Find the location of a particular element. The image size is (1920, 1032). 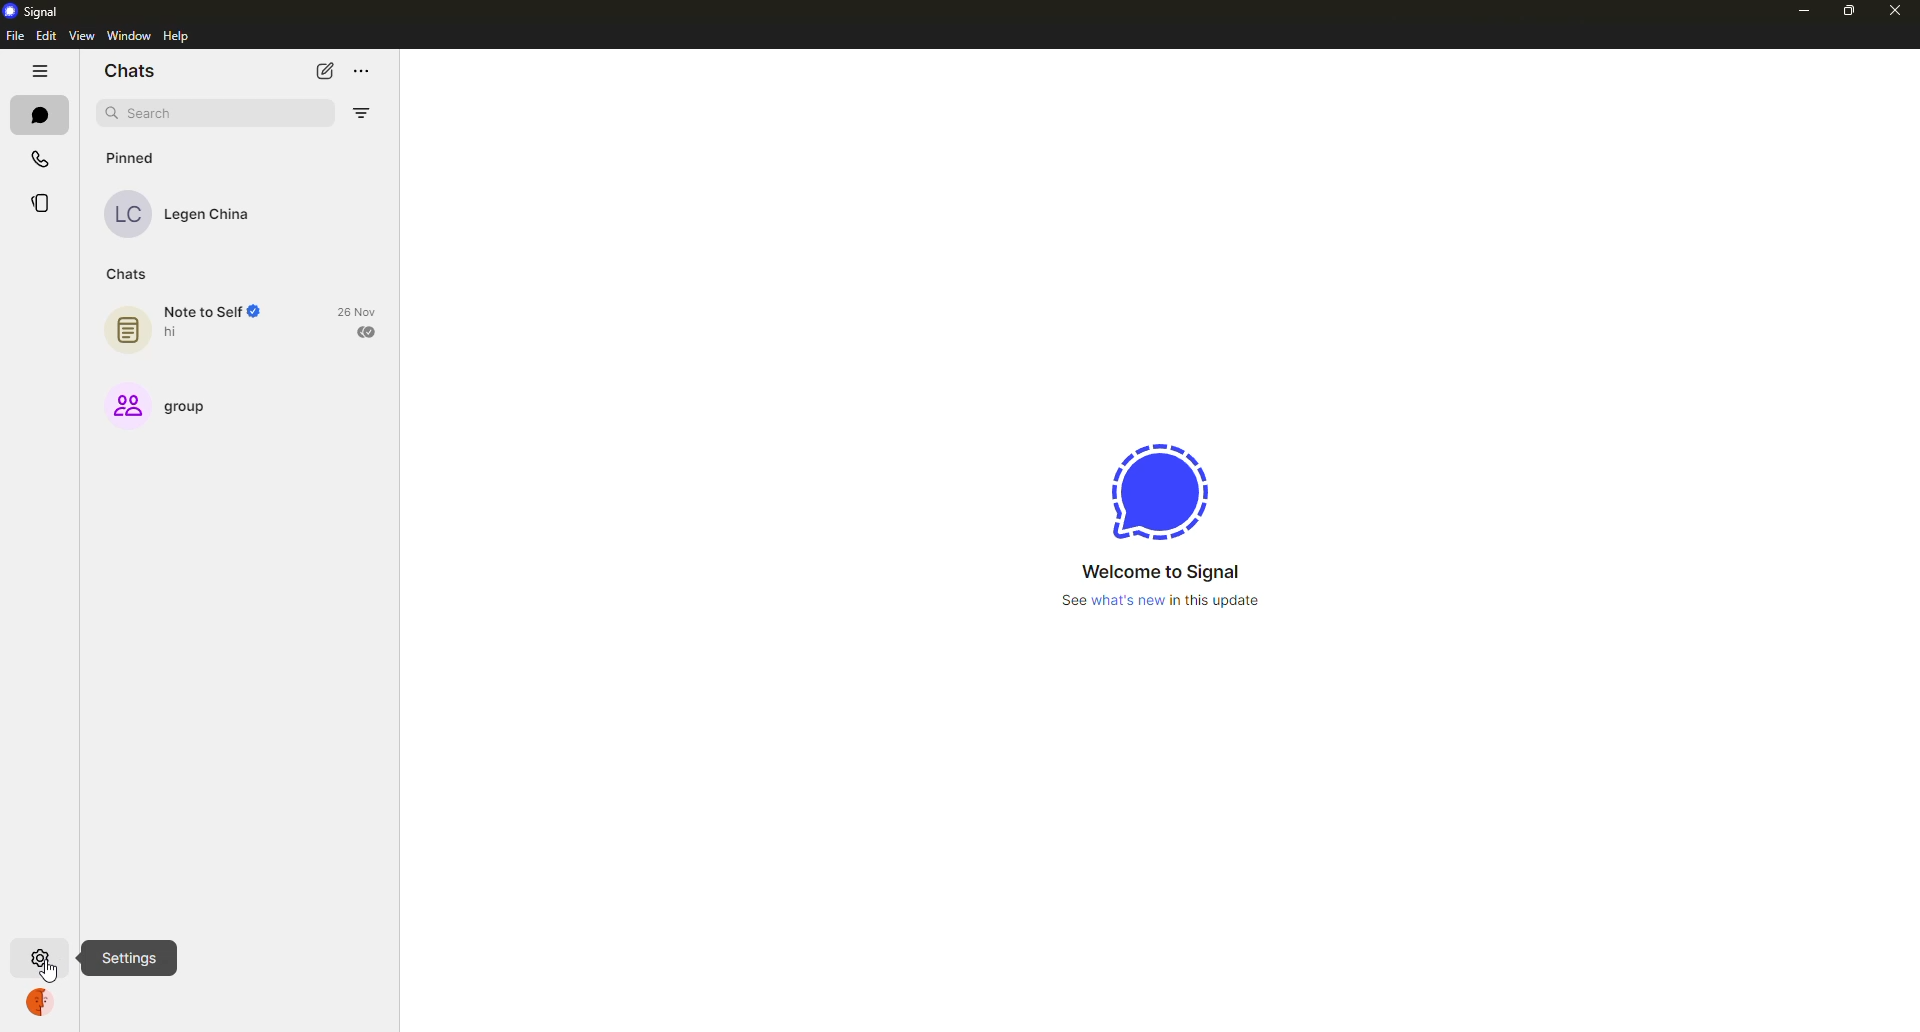

sent is located at coordinates (367, 332).